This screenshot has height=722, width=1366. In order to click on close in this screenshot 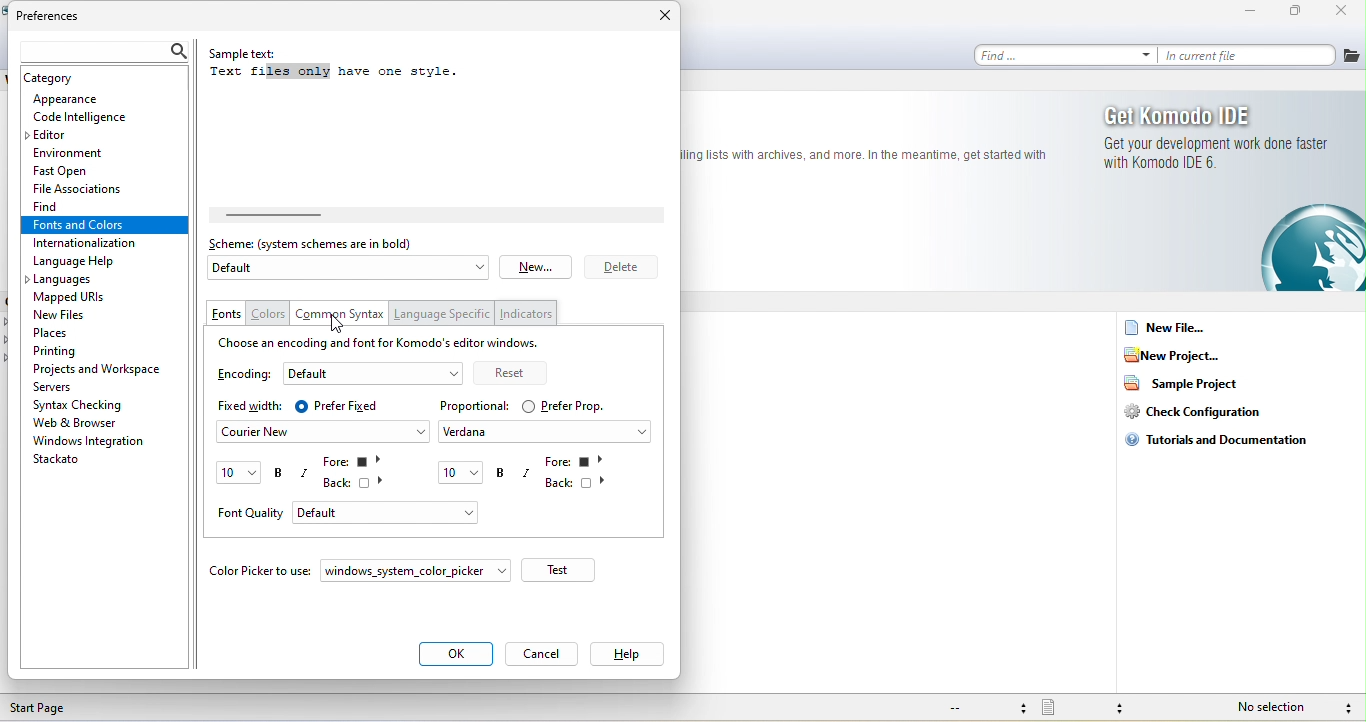, I will do `click(661, 13)`.